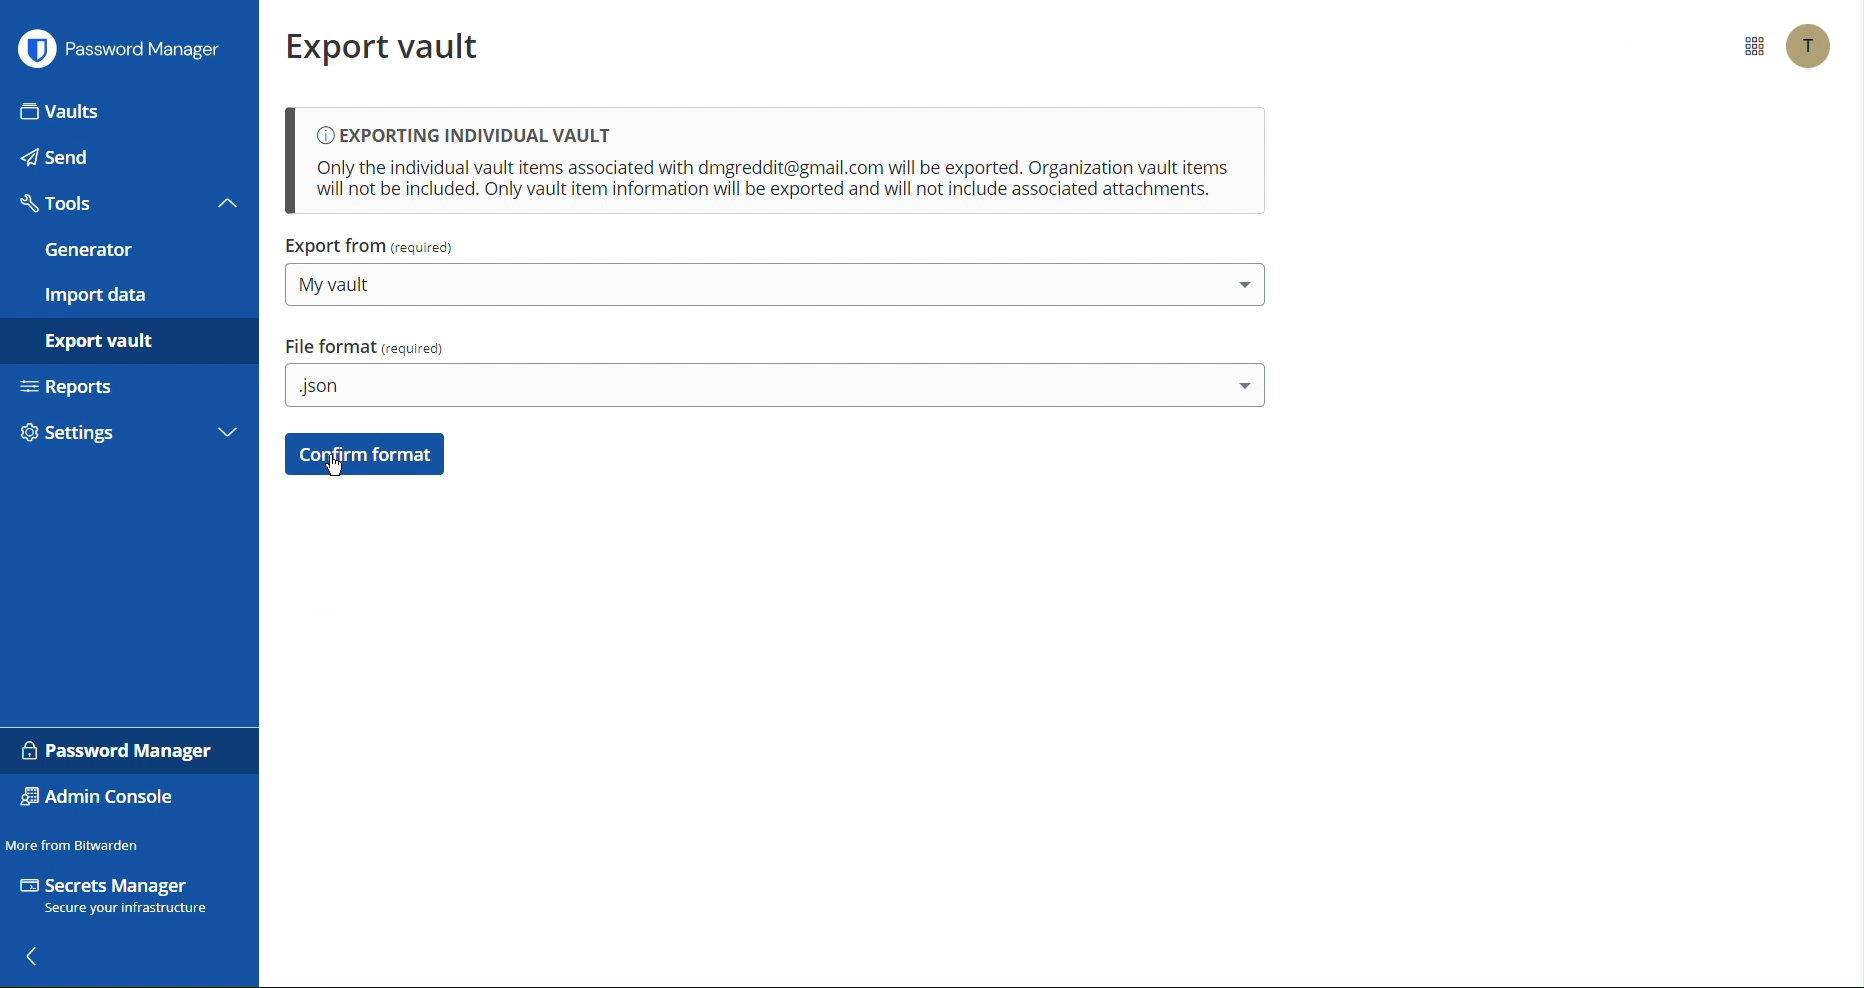 Image resolution: width=1864 pixels, height=988 pixels. I want to click on Move from Bitwarden, so click(76, 841).